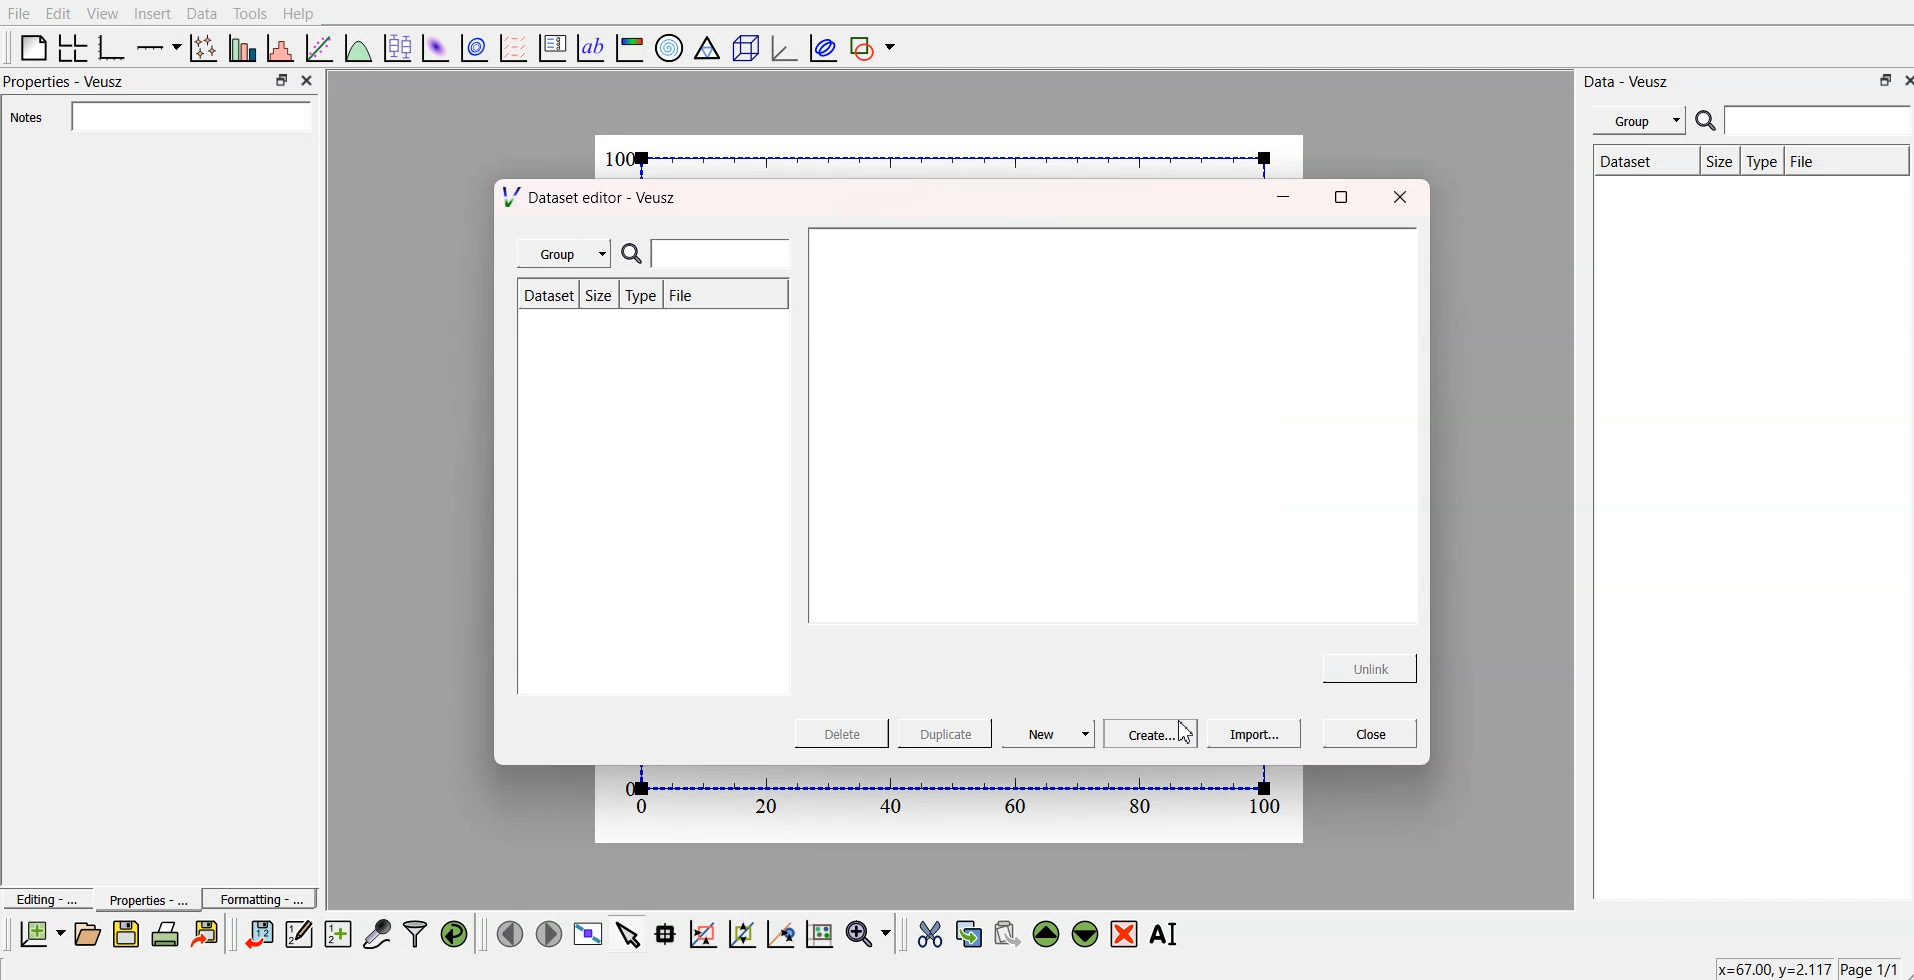  Describe the element at coordinates (930, 933) in the screenshot. I see `Cut` at that location.